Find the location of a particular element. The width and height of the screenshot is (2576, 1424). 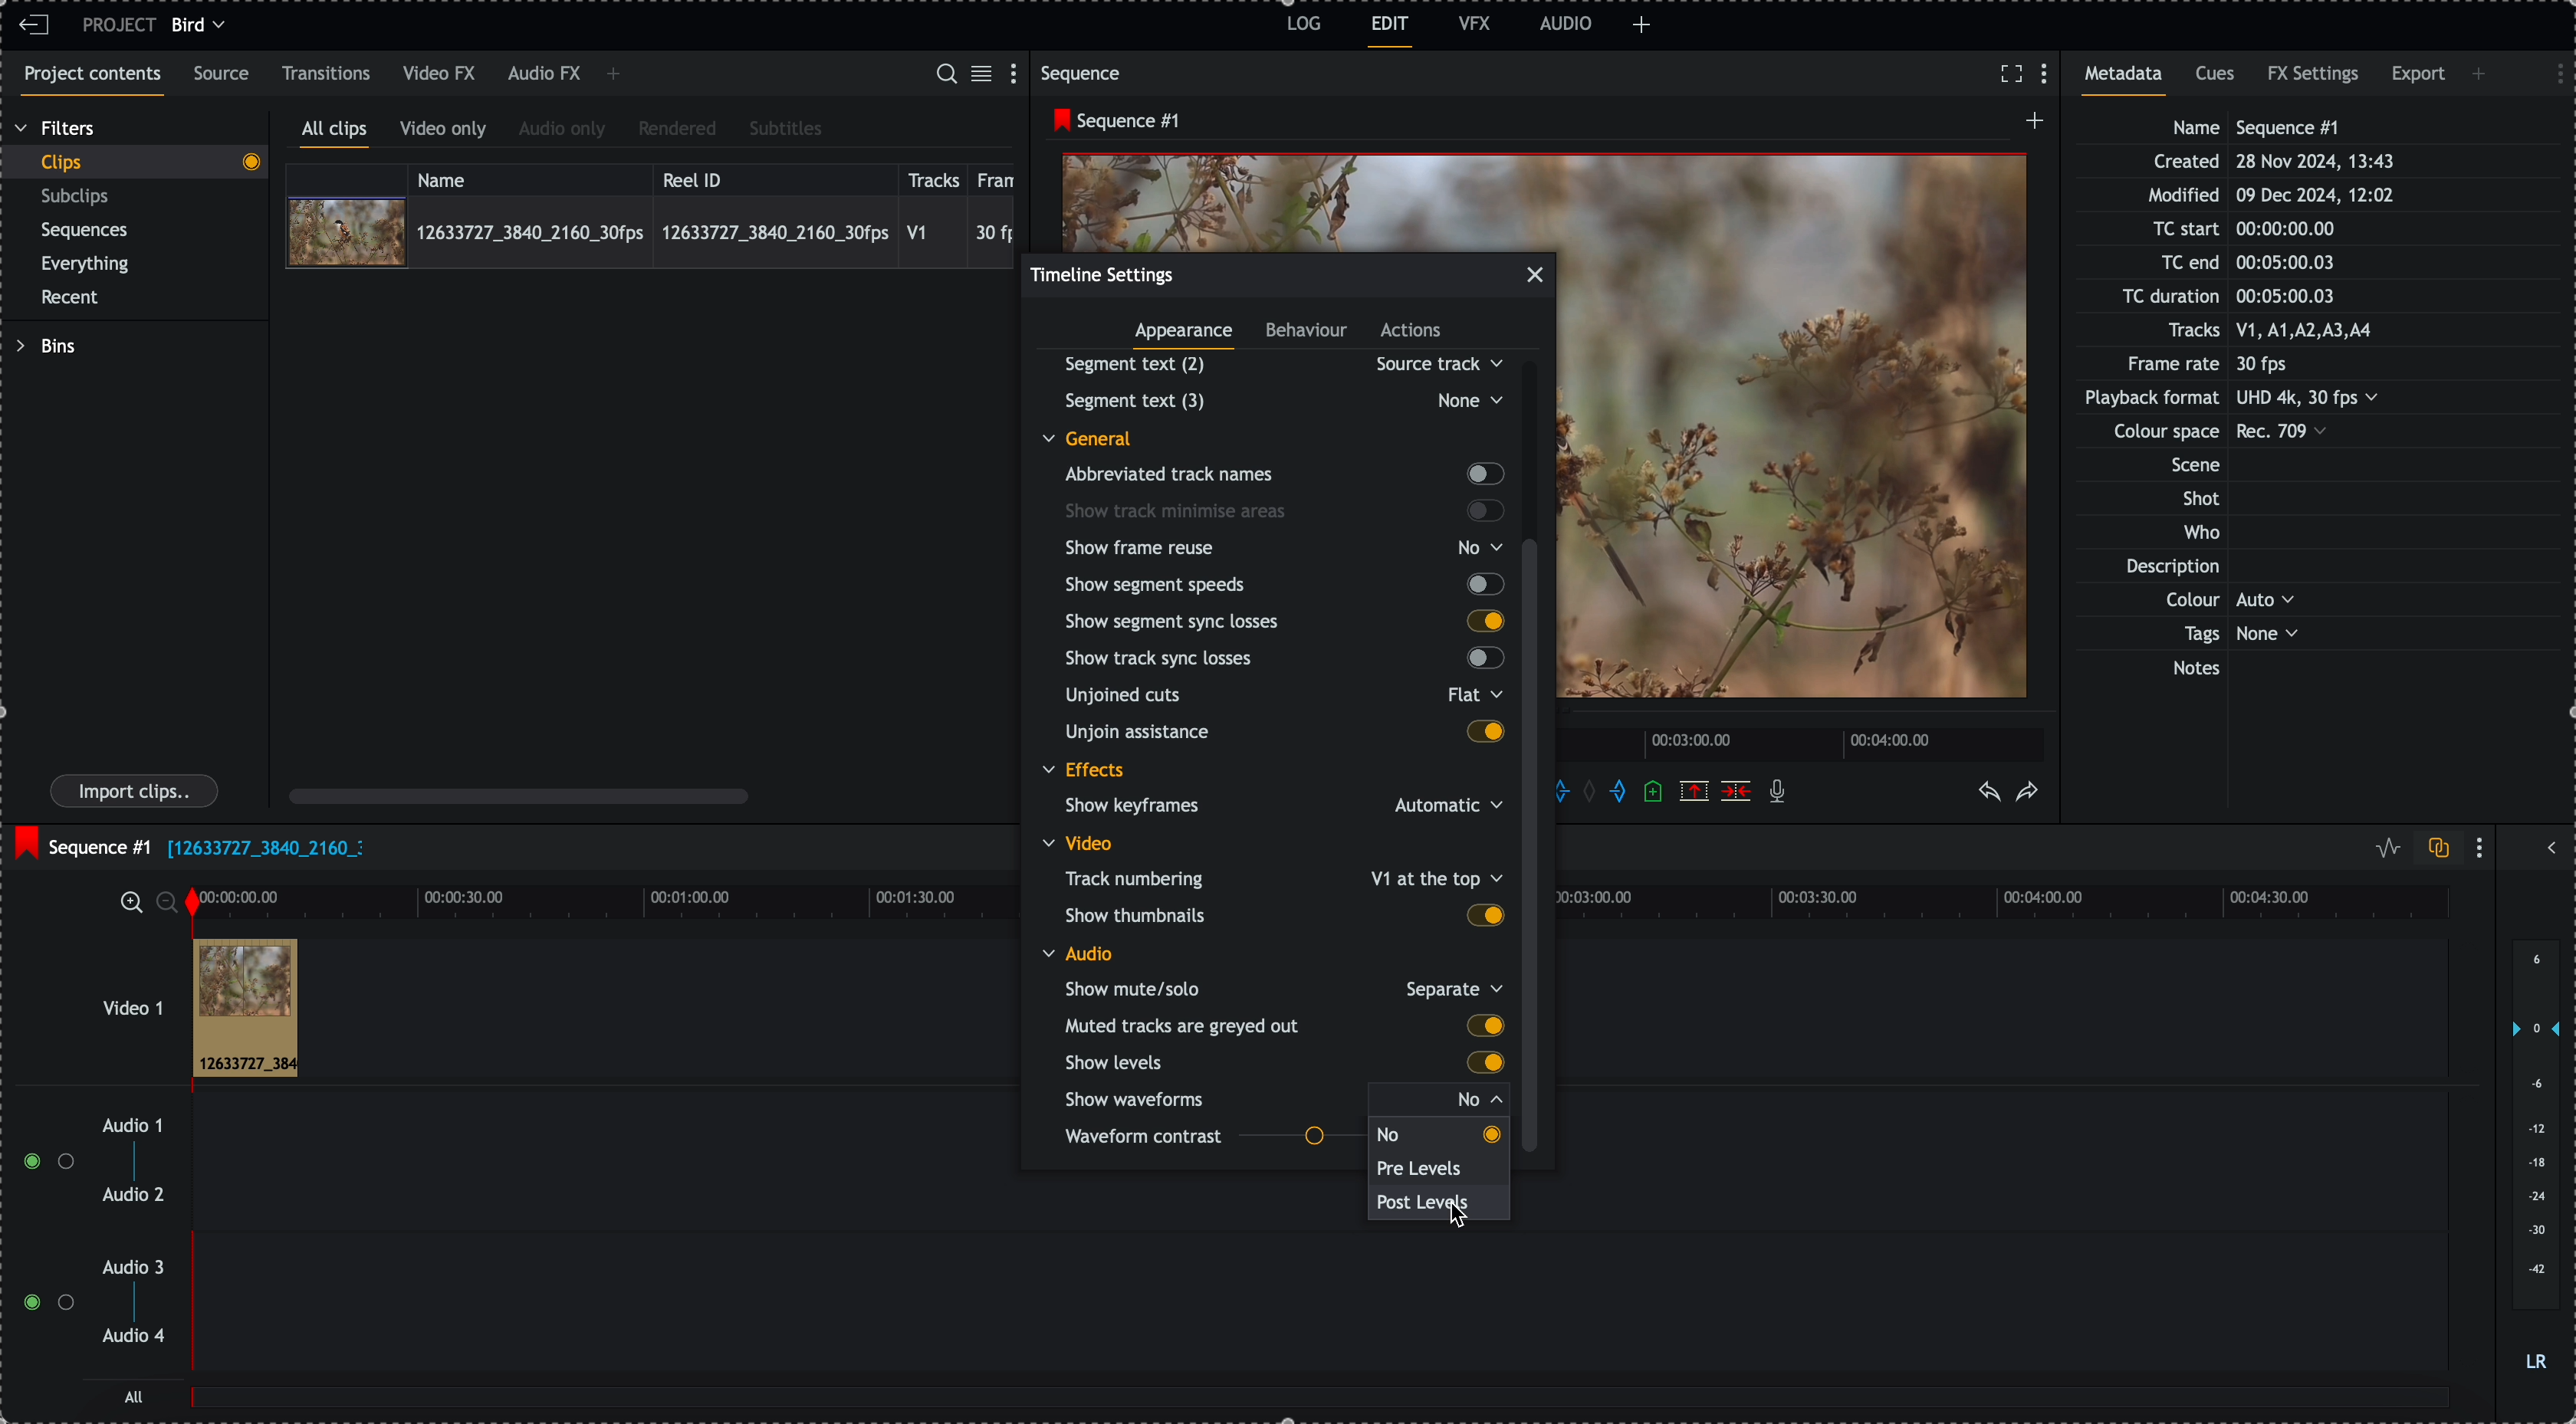

show settings menu is located at coordinates (2484, 847).